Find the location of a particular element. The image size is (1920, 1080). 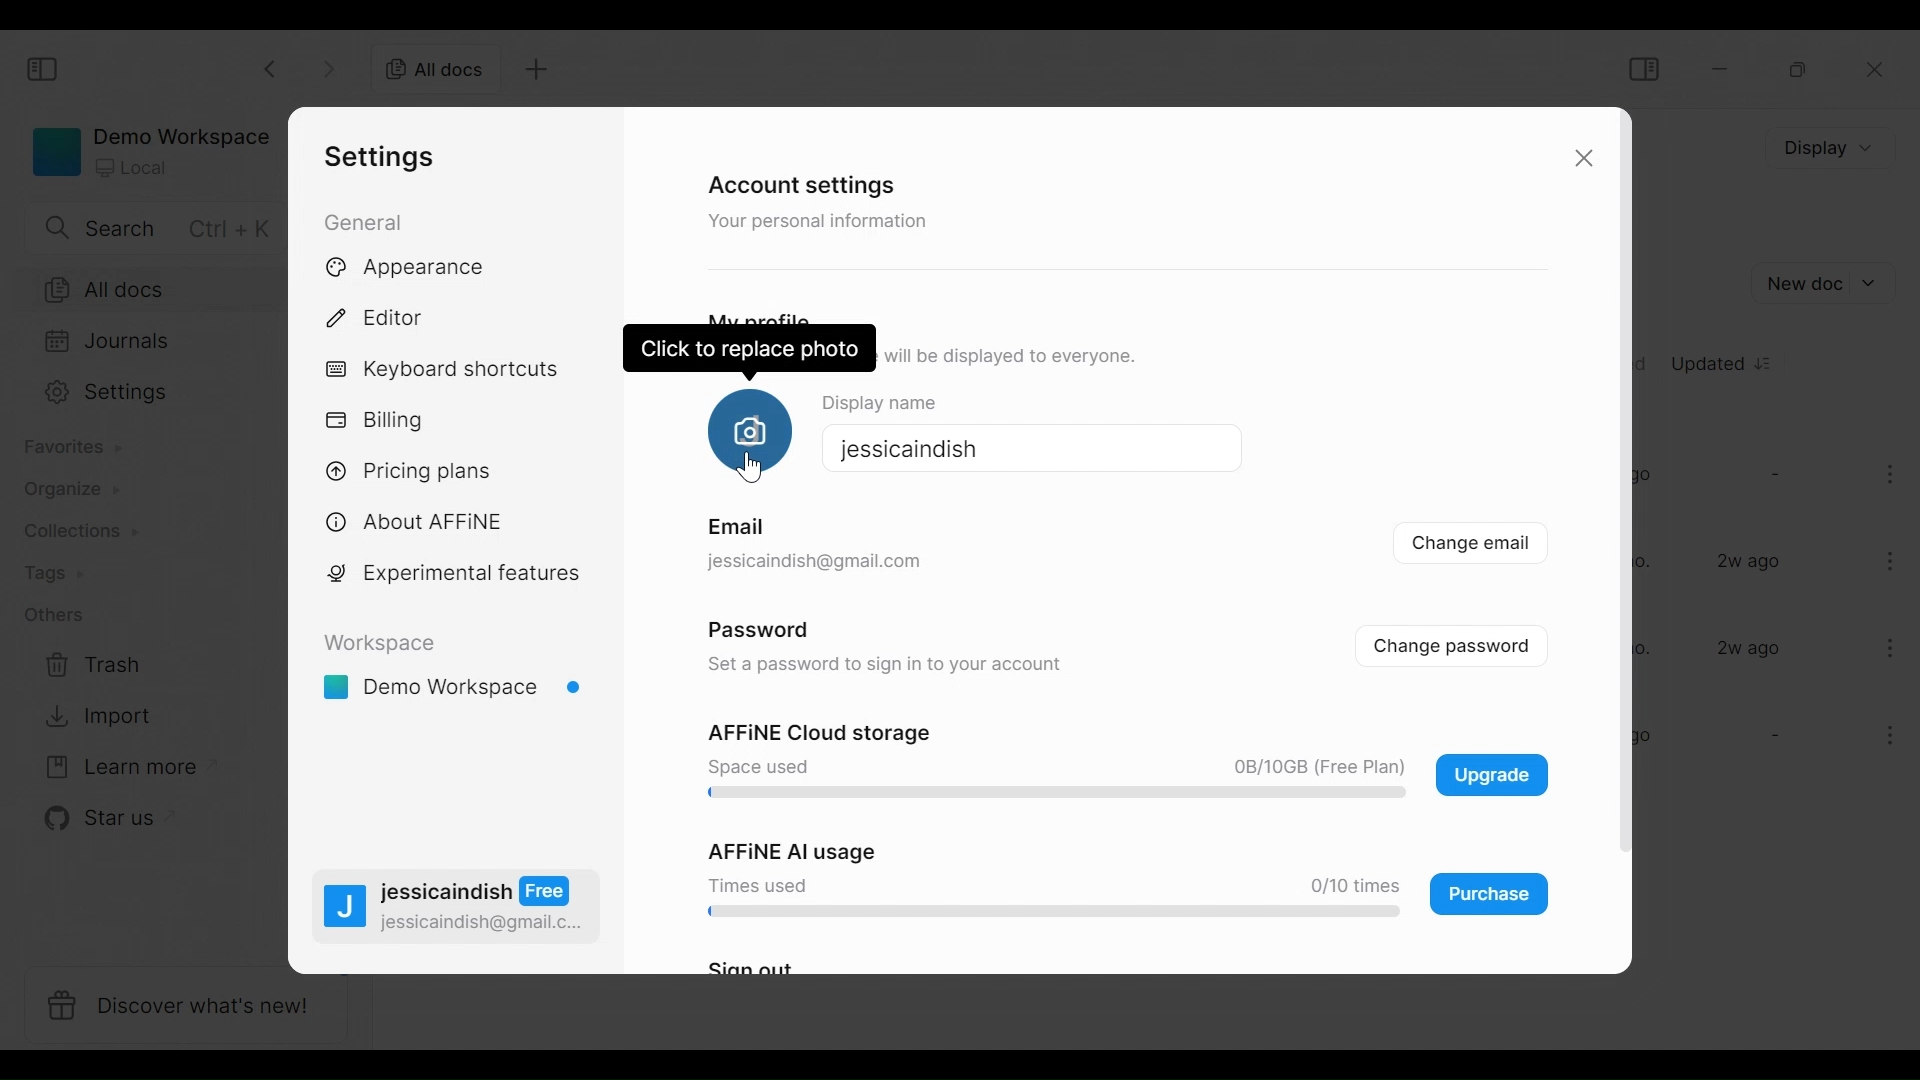

0B/10GB (Free Plan) is located at coordinates (1314, 768).